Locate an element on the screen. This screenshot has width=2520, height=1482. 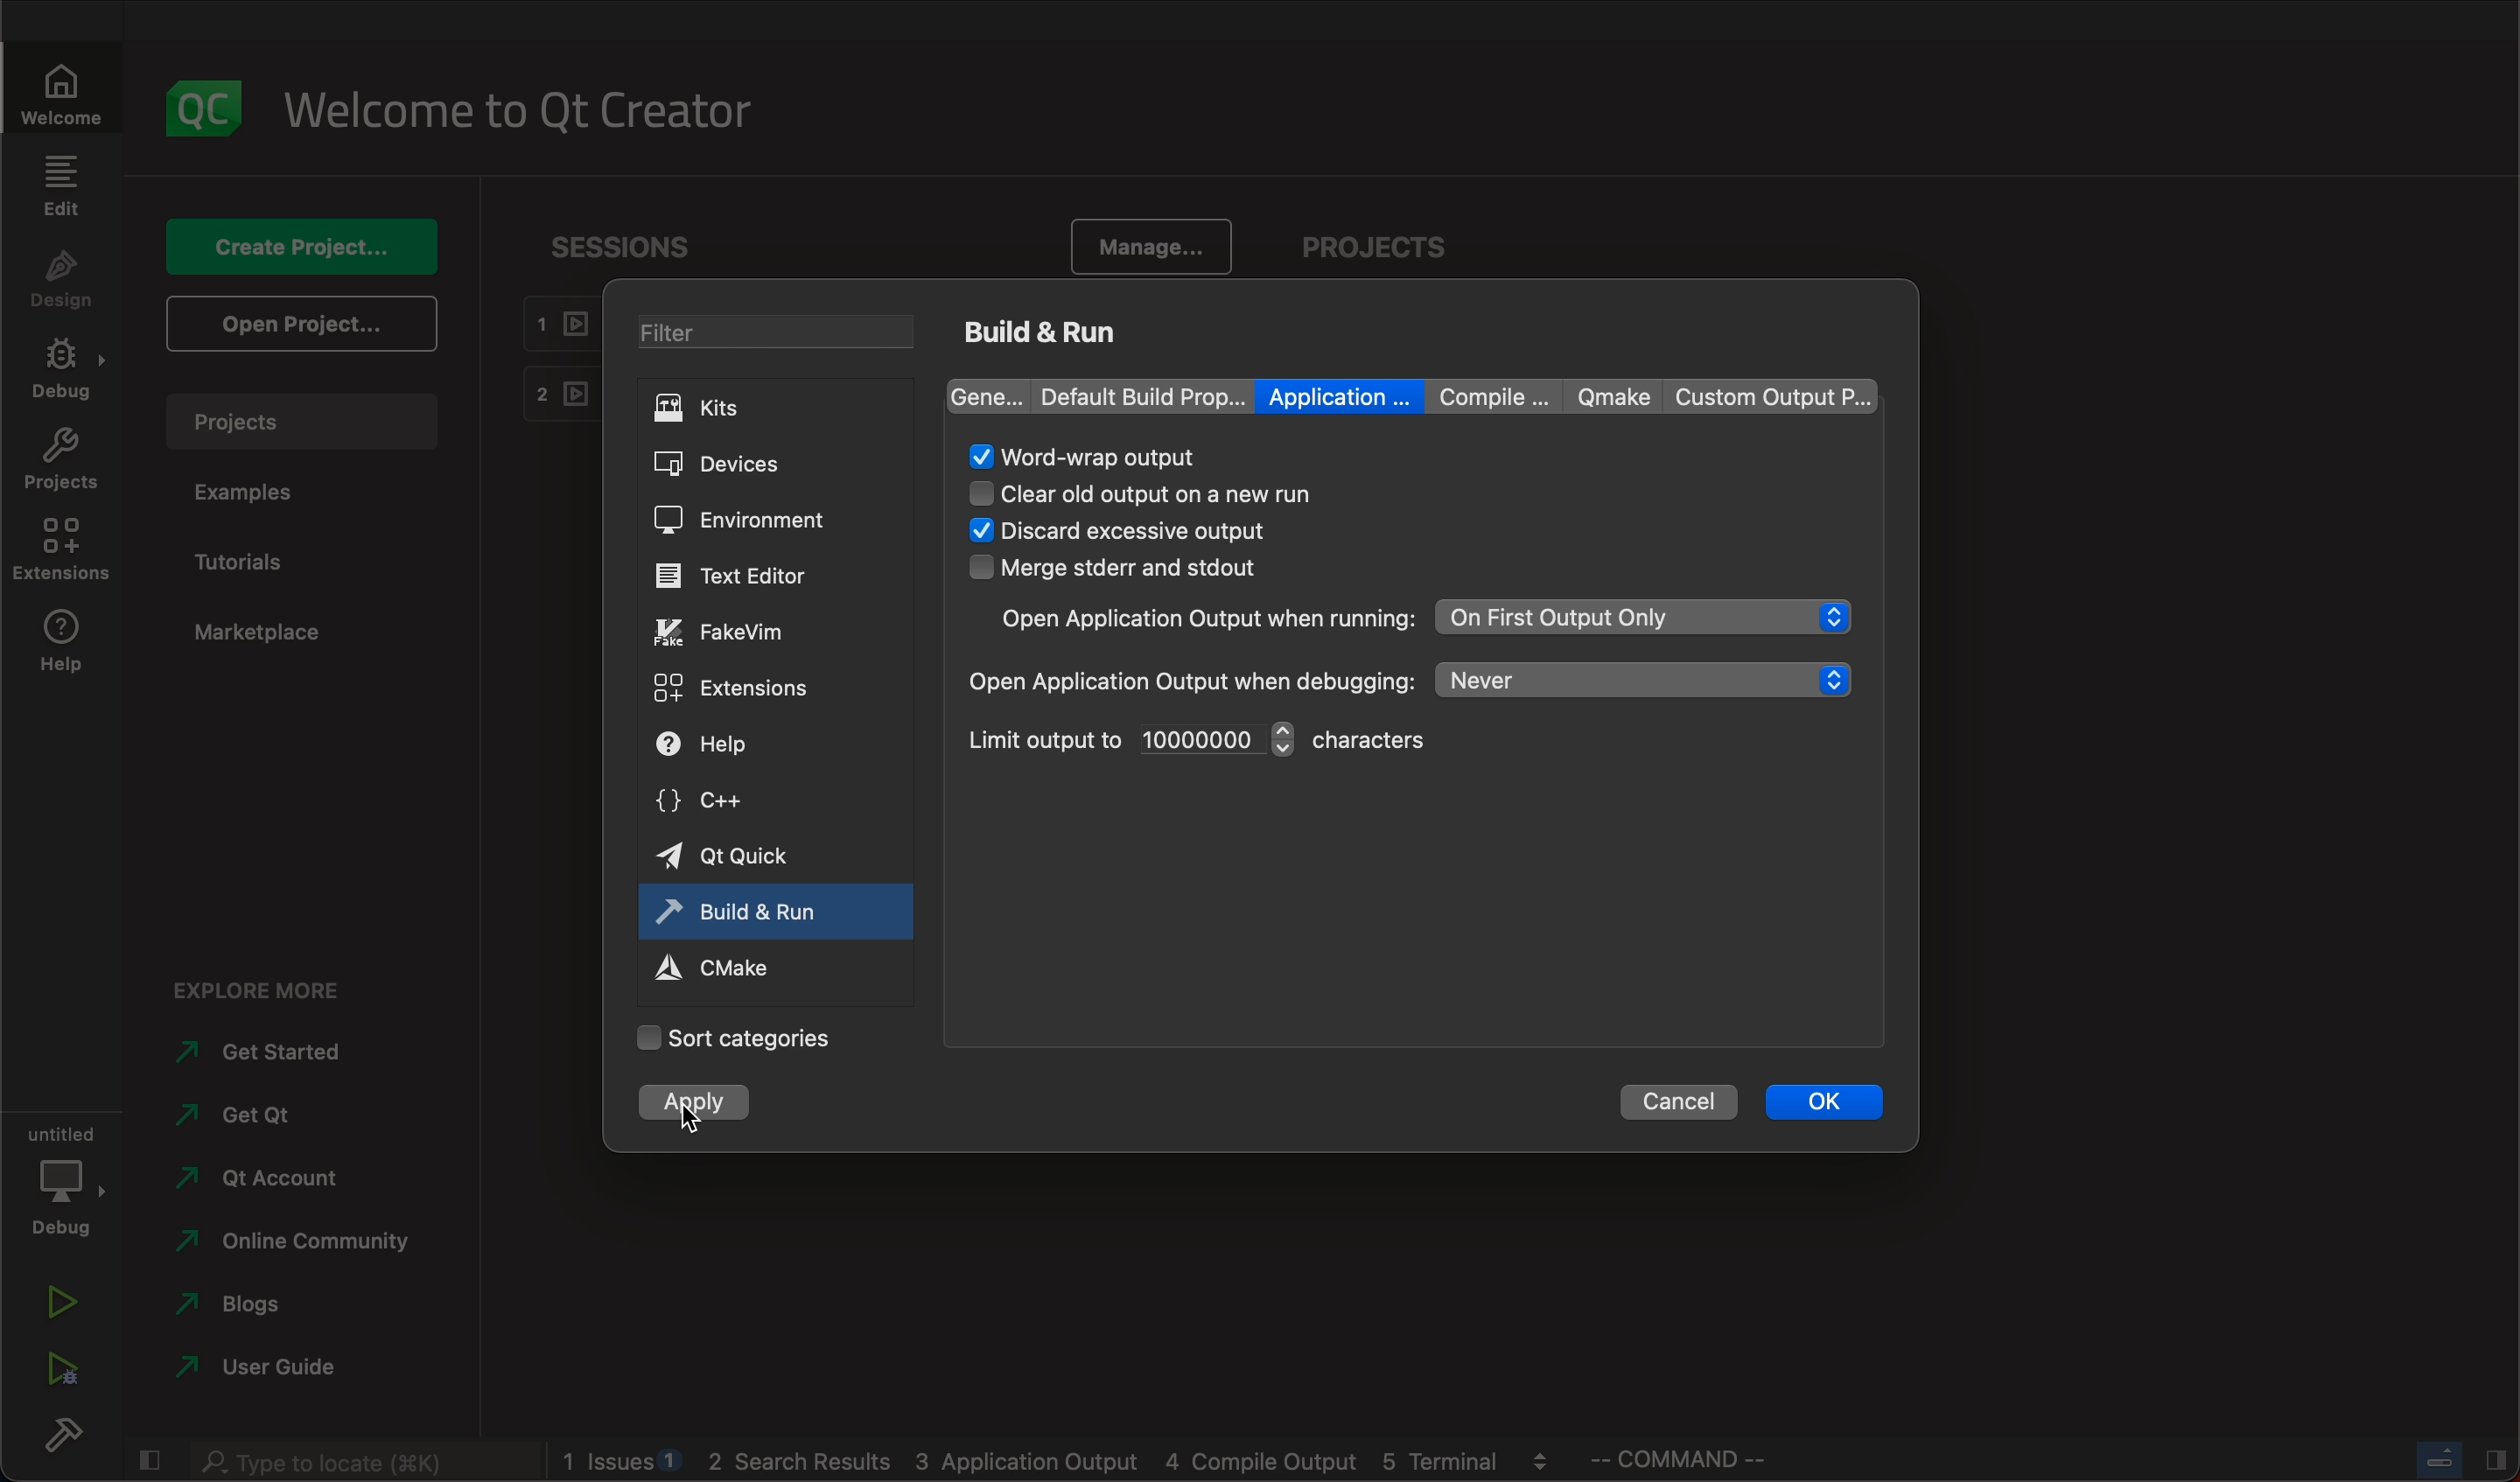
examples is located at coordinates (246, 489).